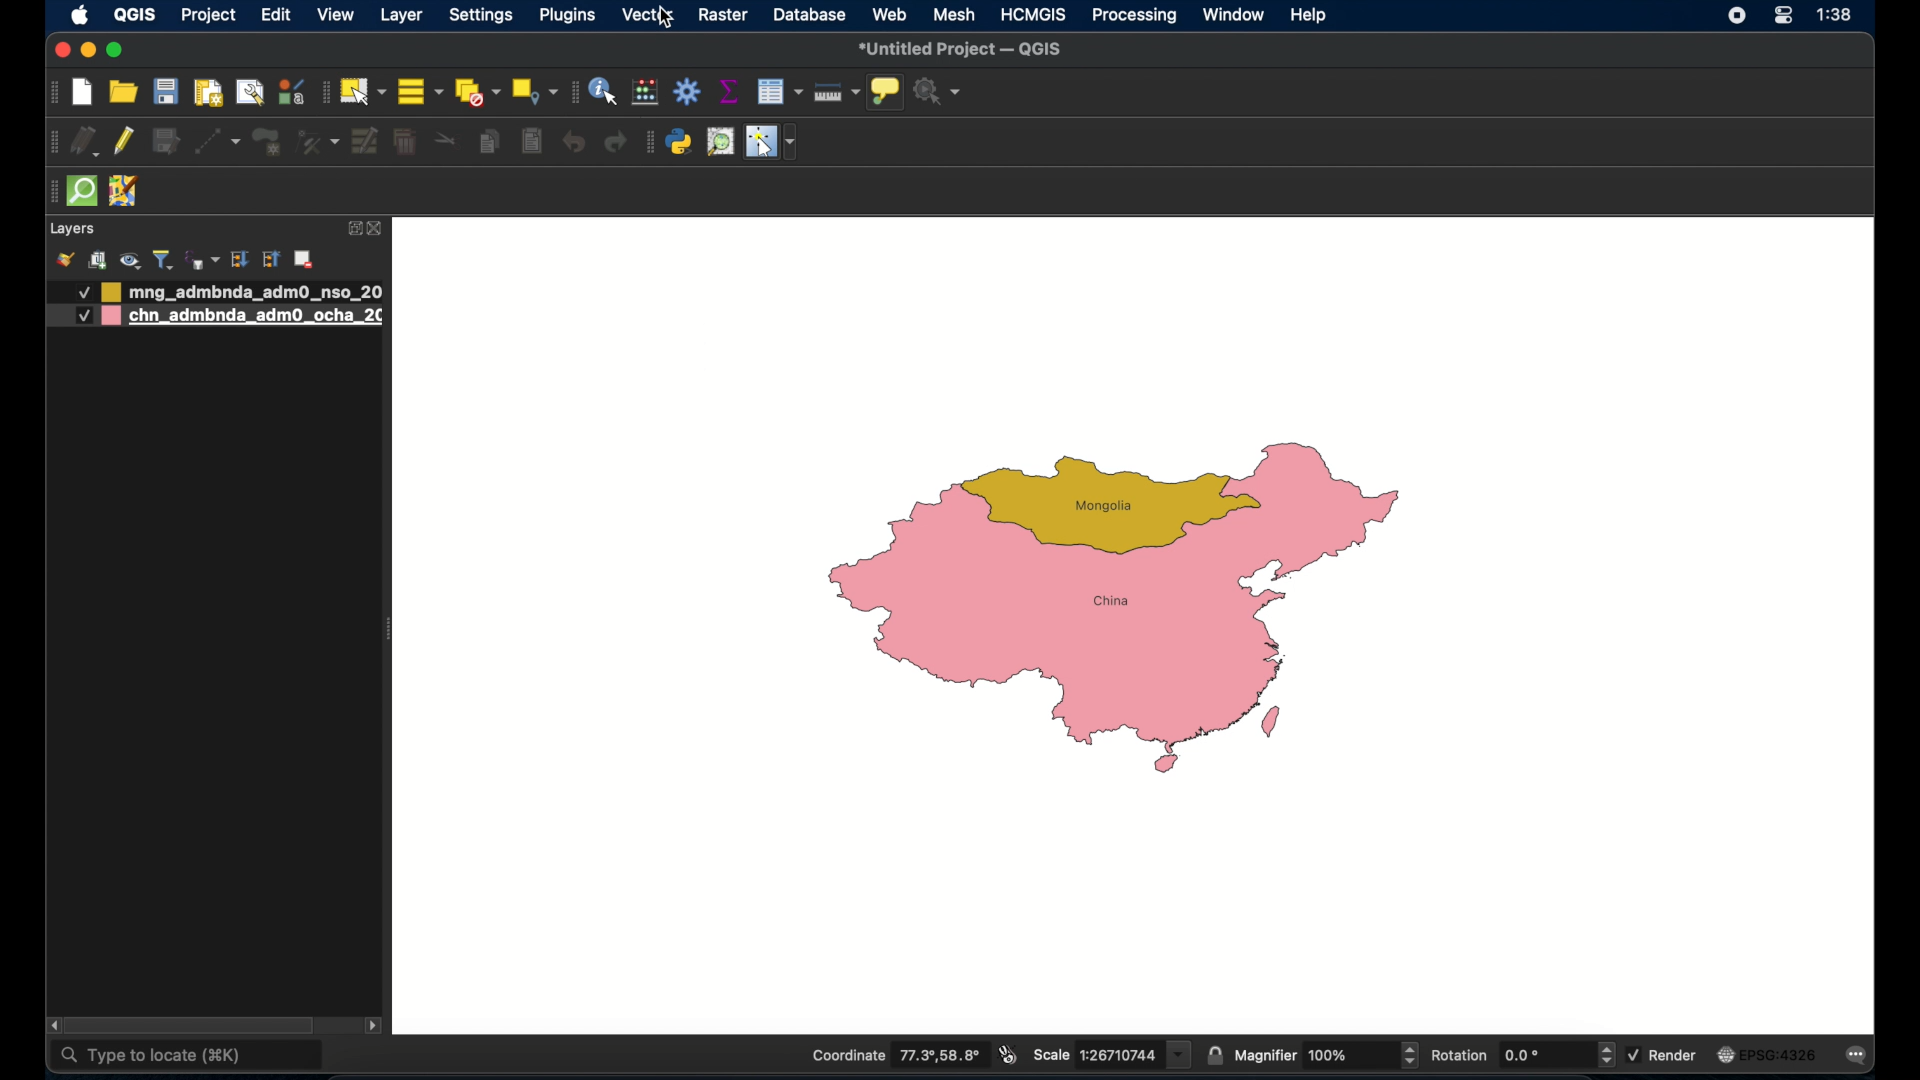 This screenshot has width=1920, height=1080. I want to click on measure line, so click(835, 93).